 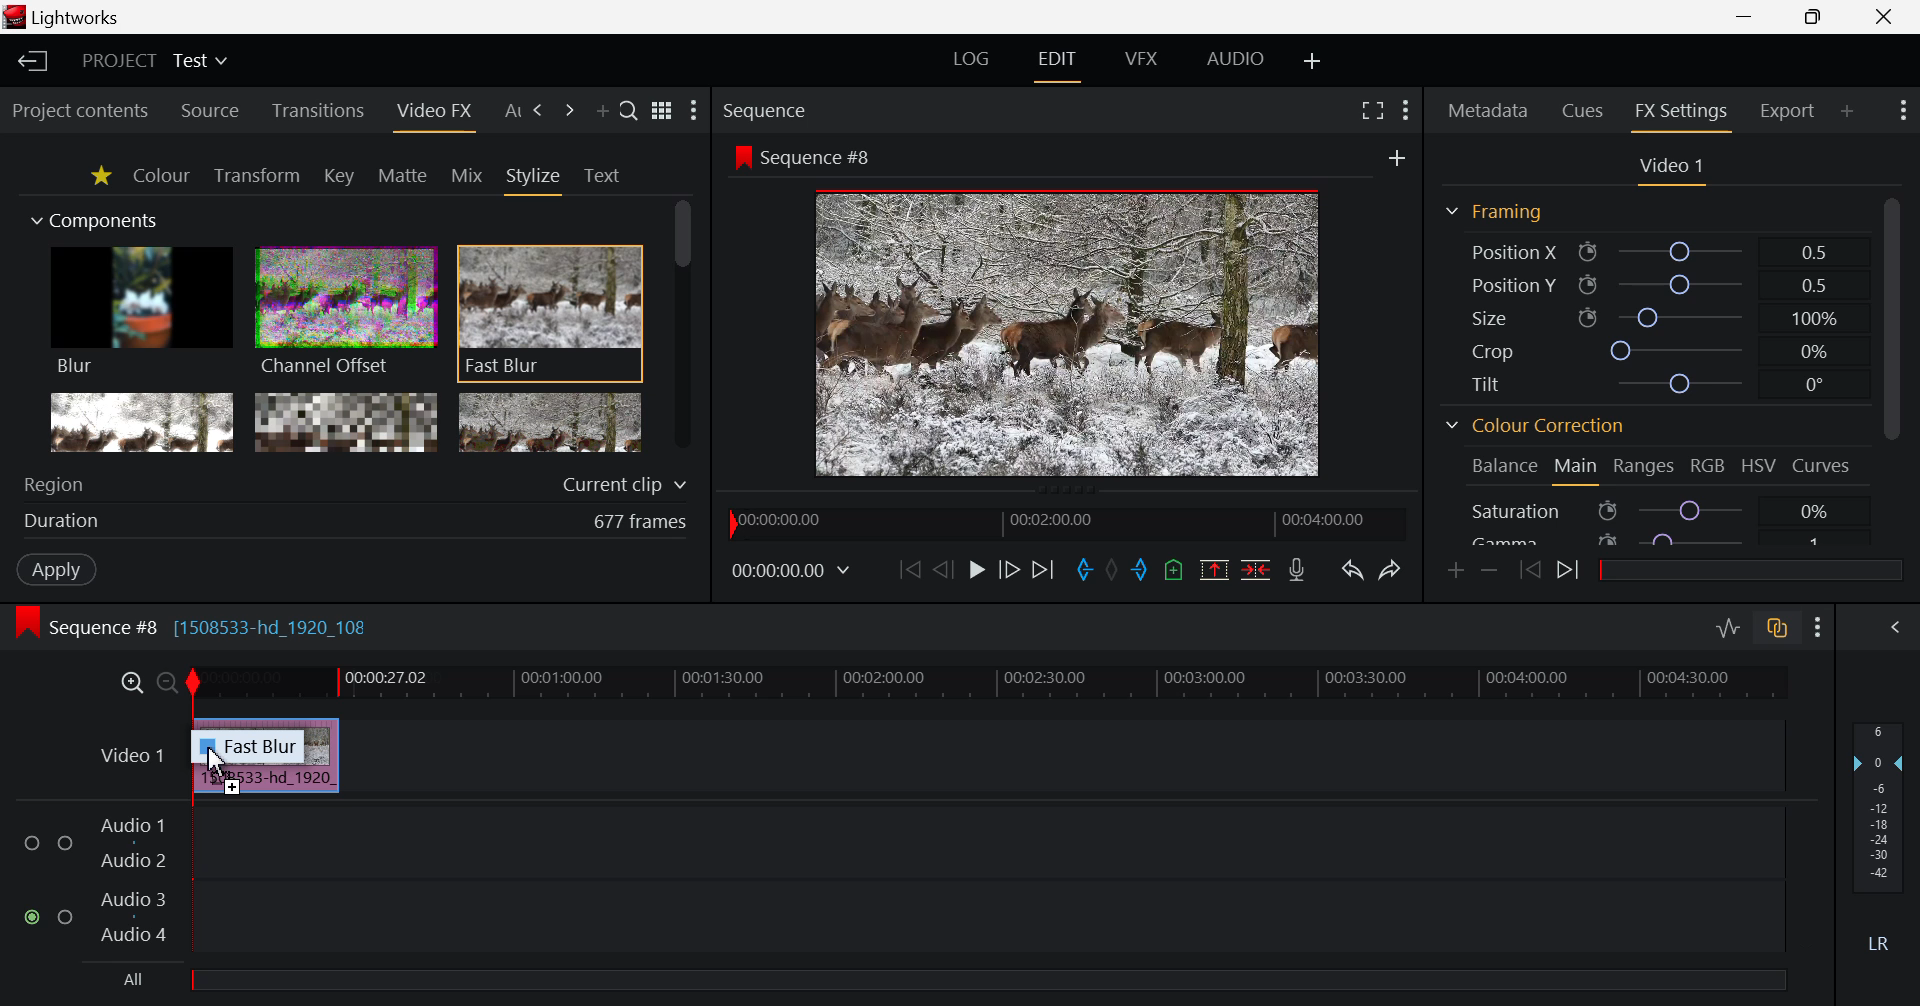 I want to click on To the Start, so click(x=908, y=571).